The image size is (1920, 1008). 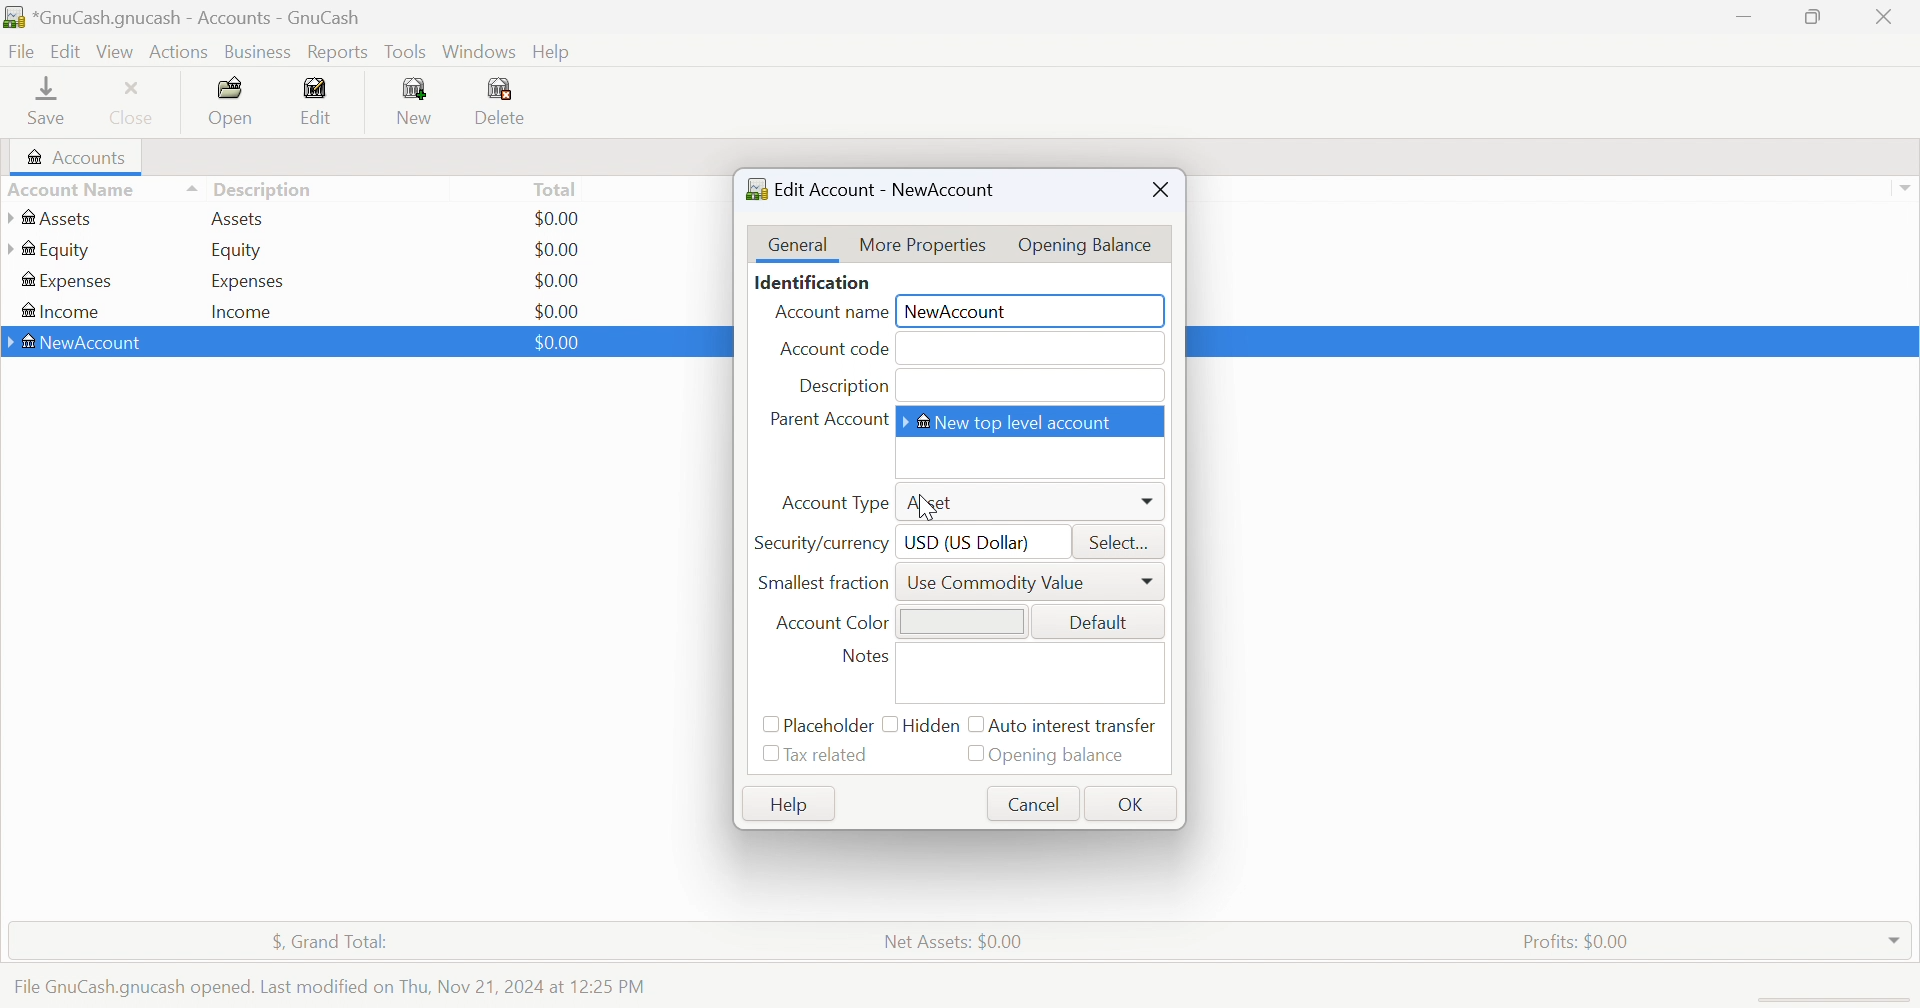 I want to click on New top level account, so click(x=1012, y=421).